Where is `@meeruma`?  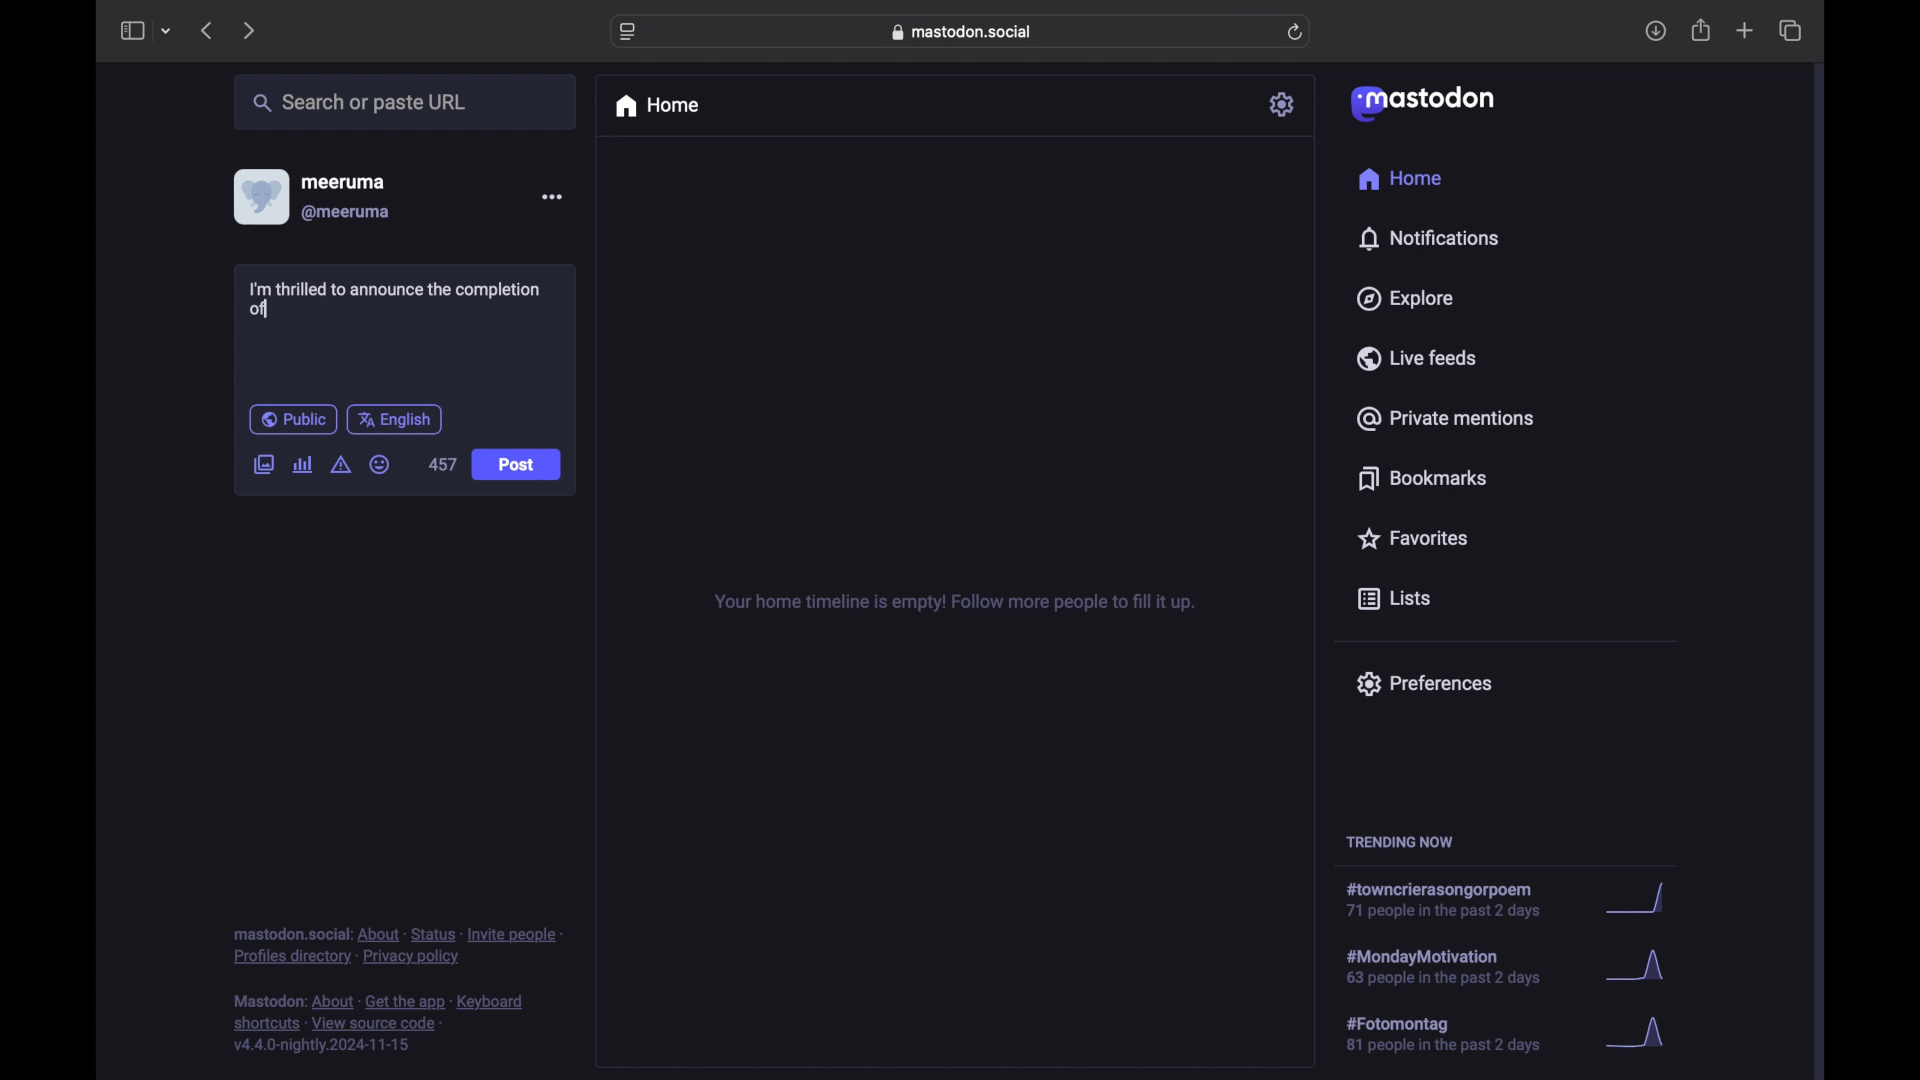 @meeruma is located at coordinates (348, 213).